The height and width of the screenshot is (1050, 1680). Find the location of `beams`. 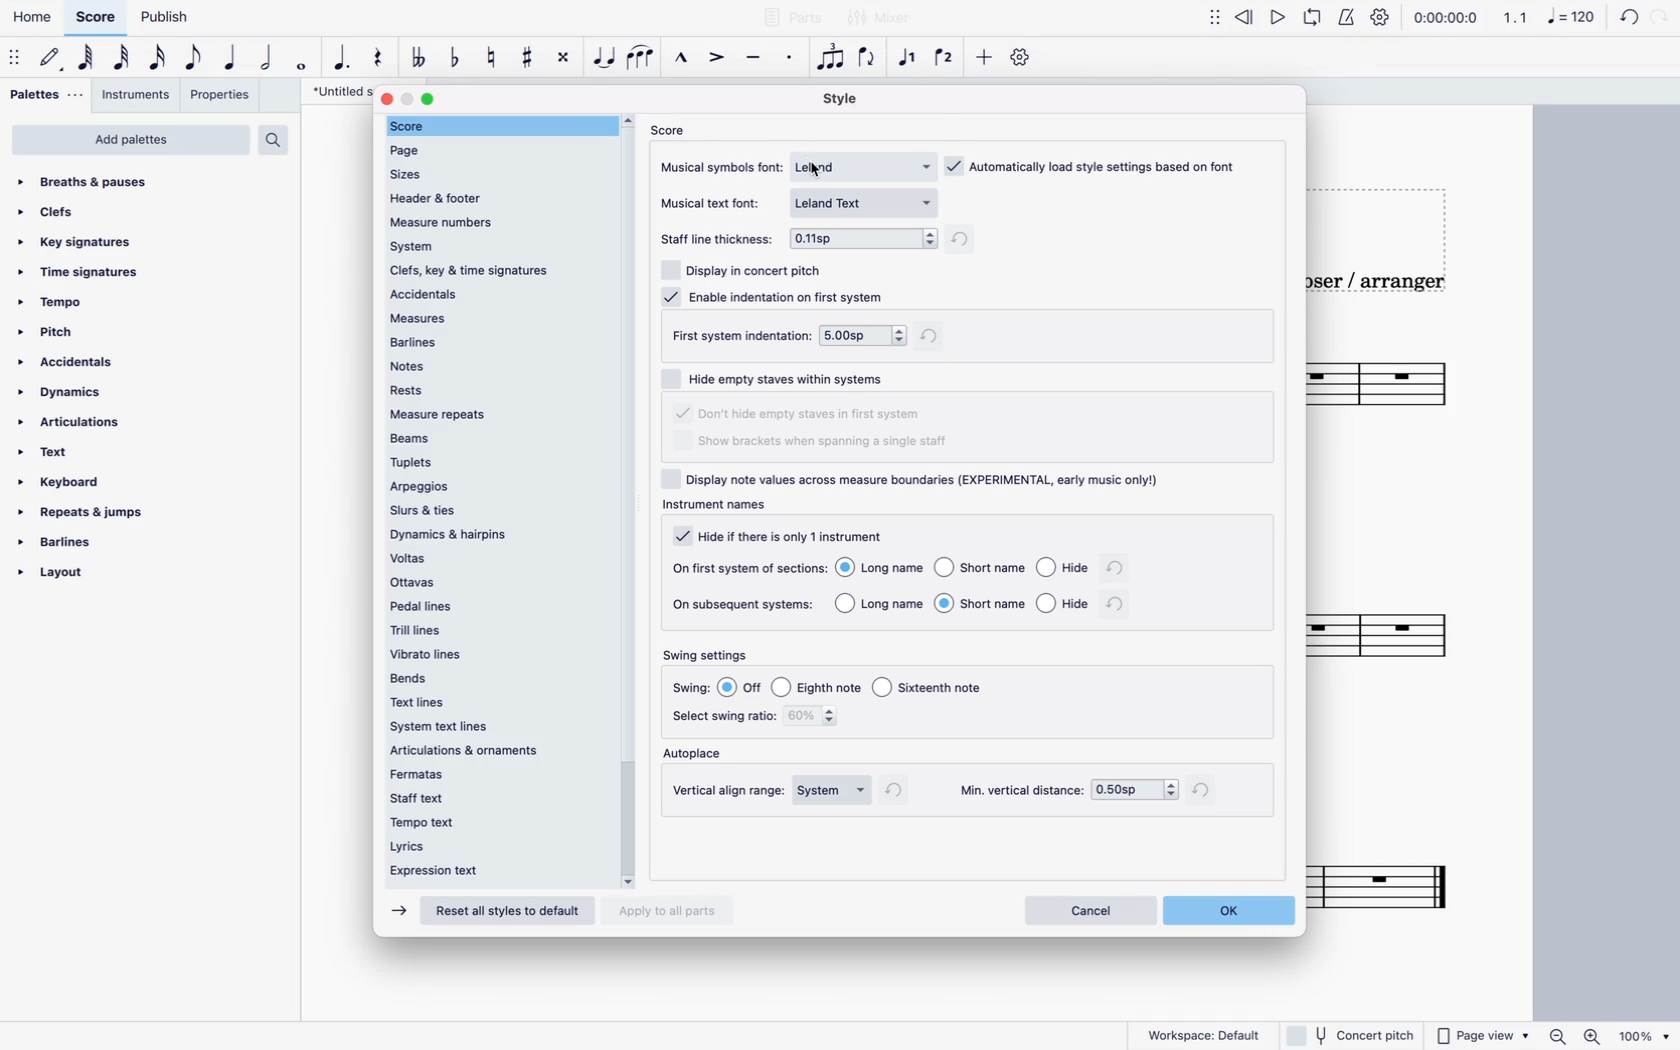

beams is located at coordinates (496, 437).